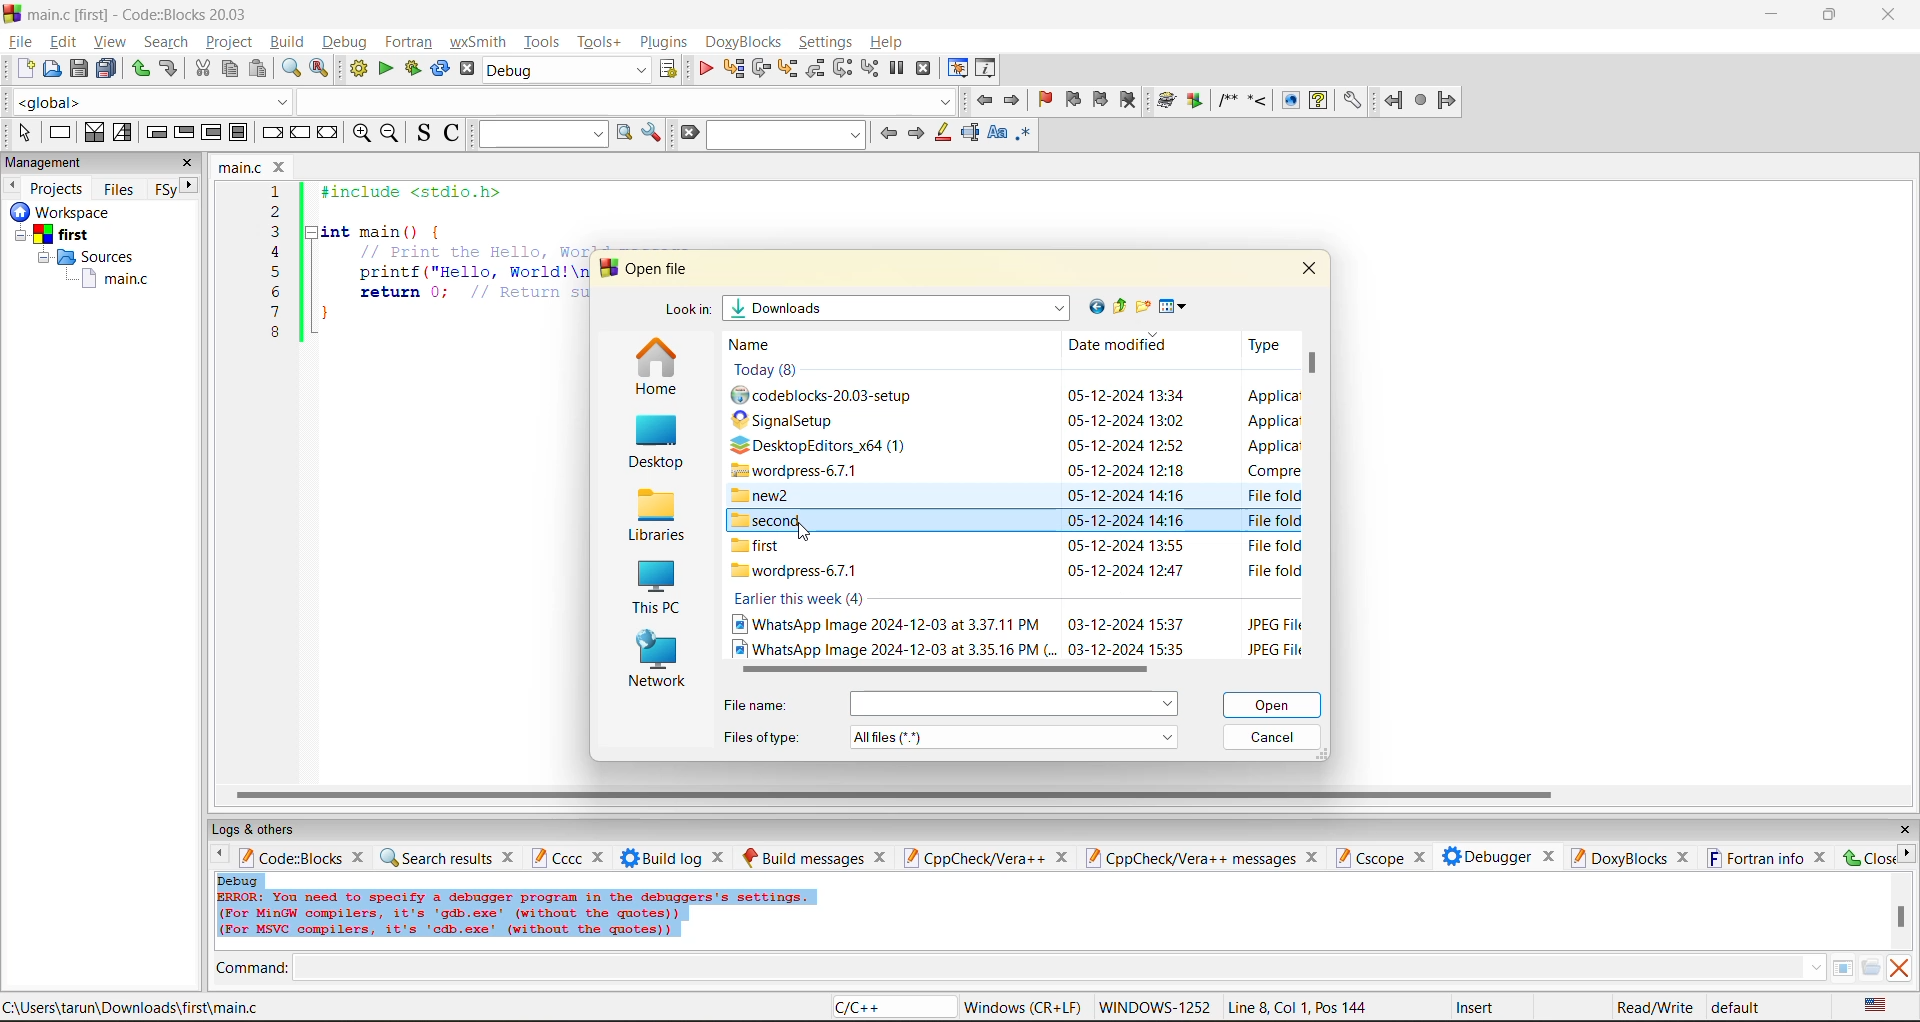 This screenshot has width=1920, height=1022. Describe the element at coordinates (435, 857) in the screenshot. I see `search results` at that location.